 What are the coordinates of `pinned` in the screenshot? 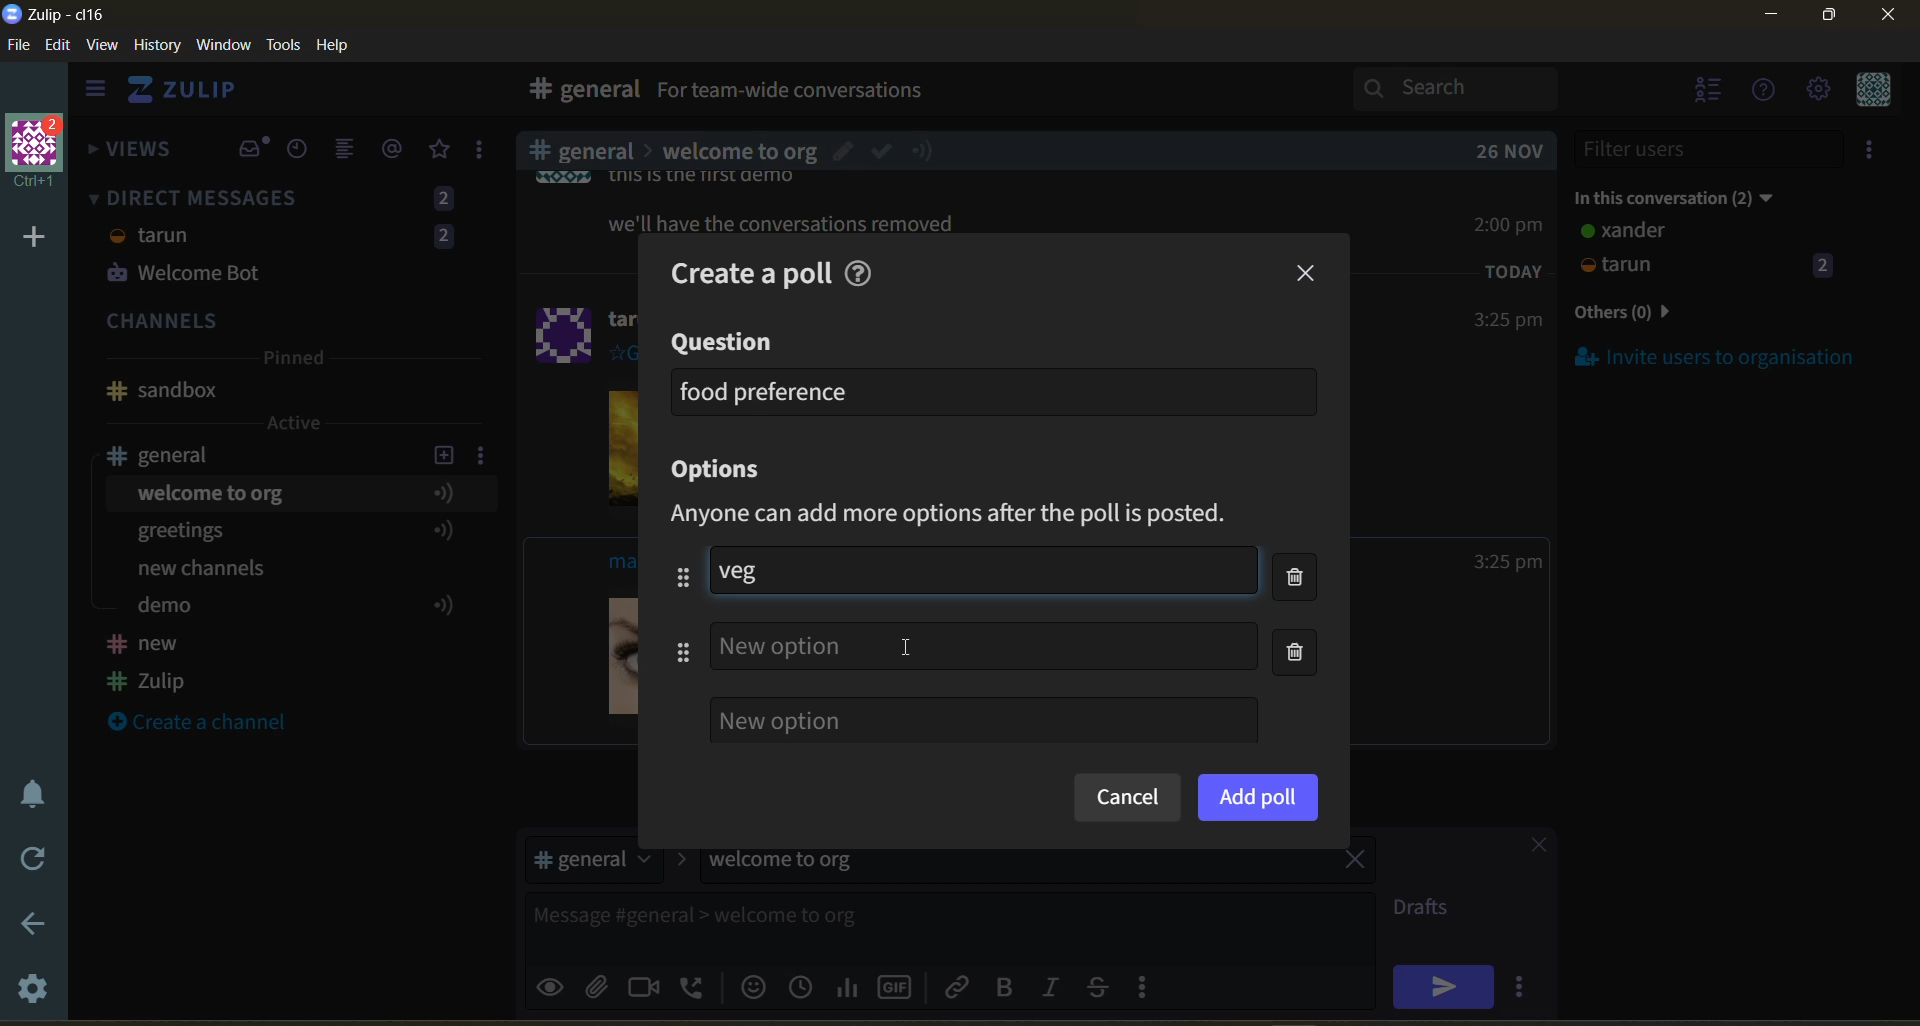 It's located at (292, 361).